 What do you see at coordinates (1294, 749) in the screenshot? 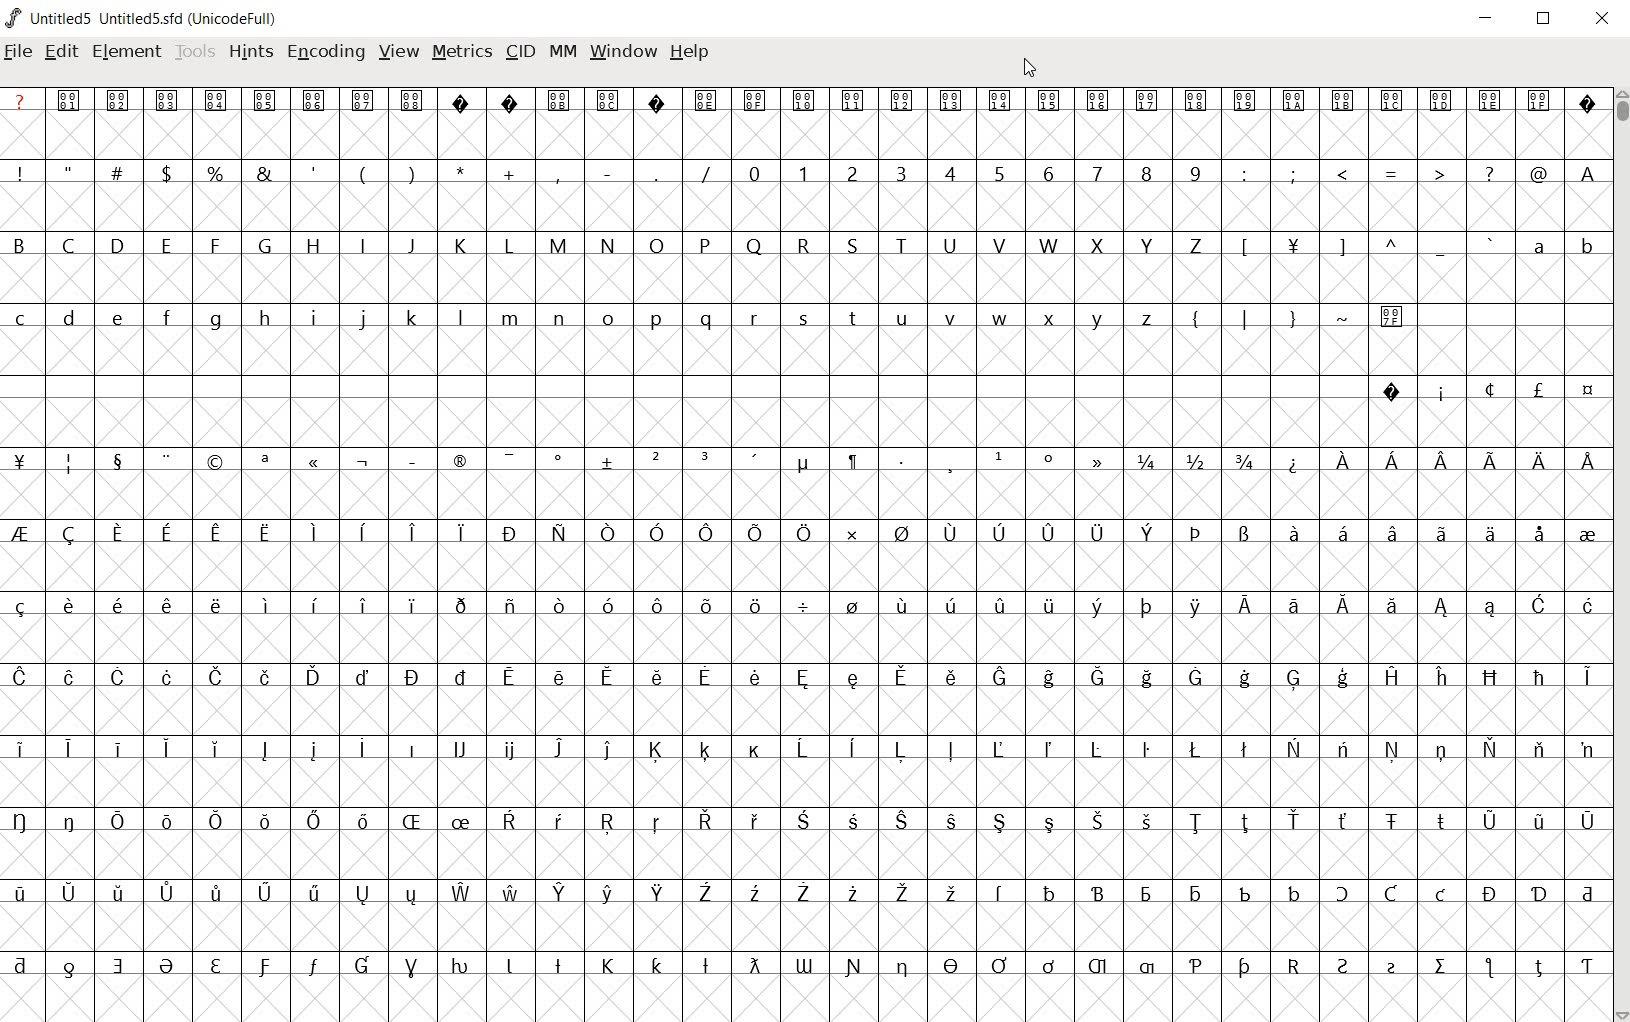
I see `Symbol` at bounding box center [1294, 749].